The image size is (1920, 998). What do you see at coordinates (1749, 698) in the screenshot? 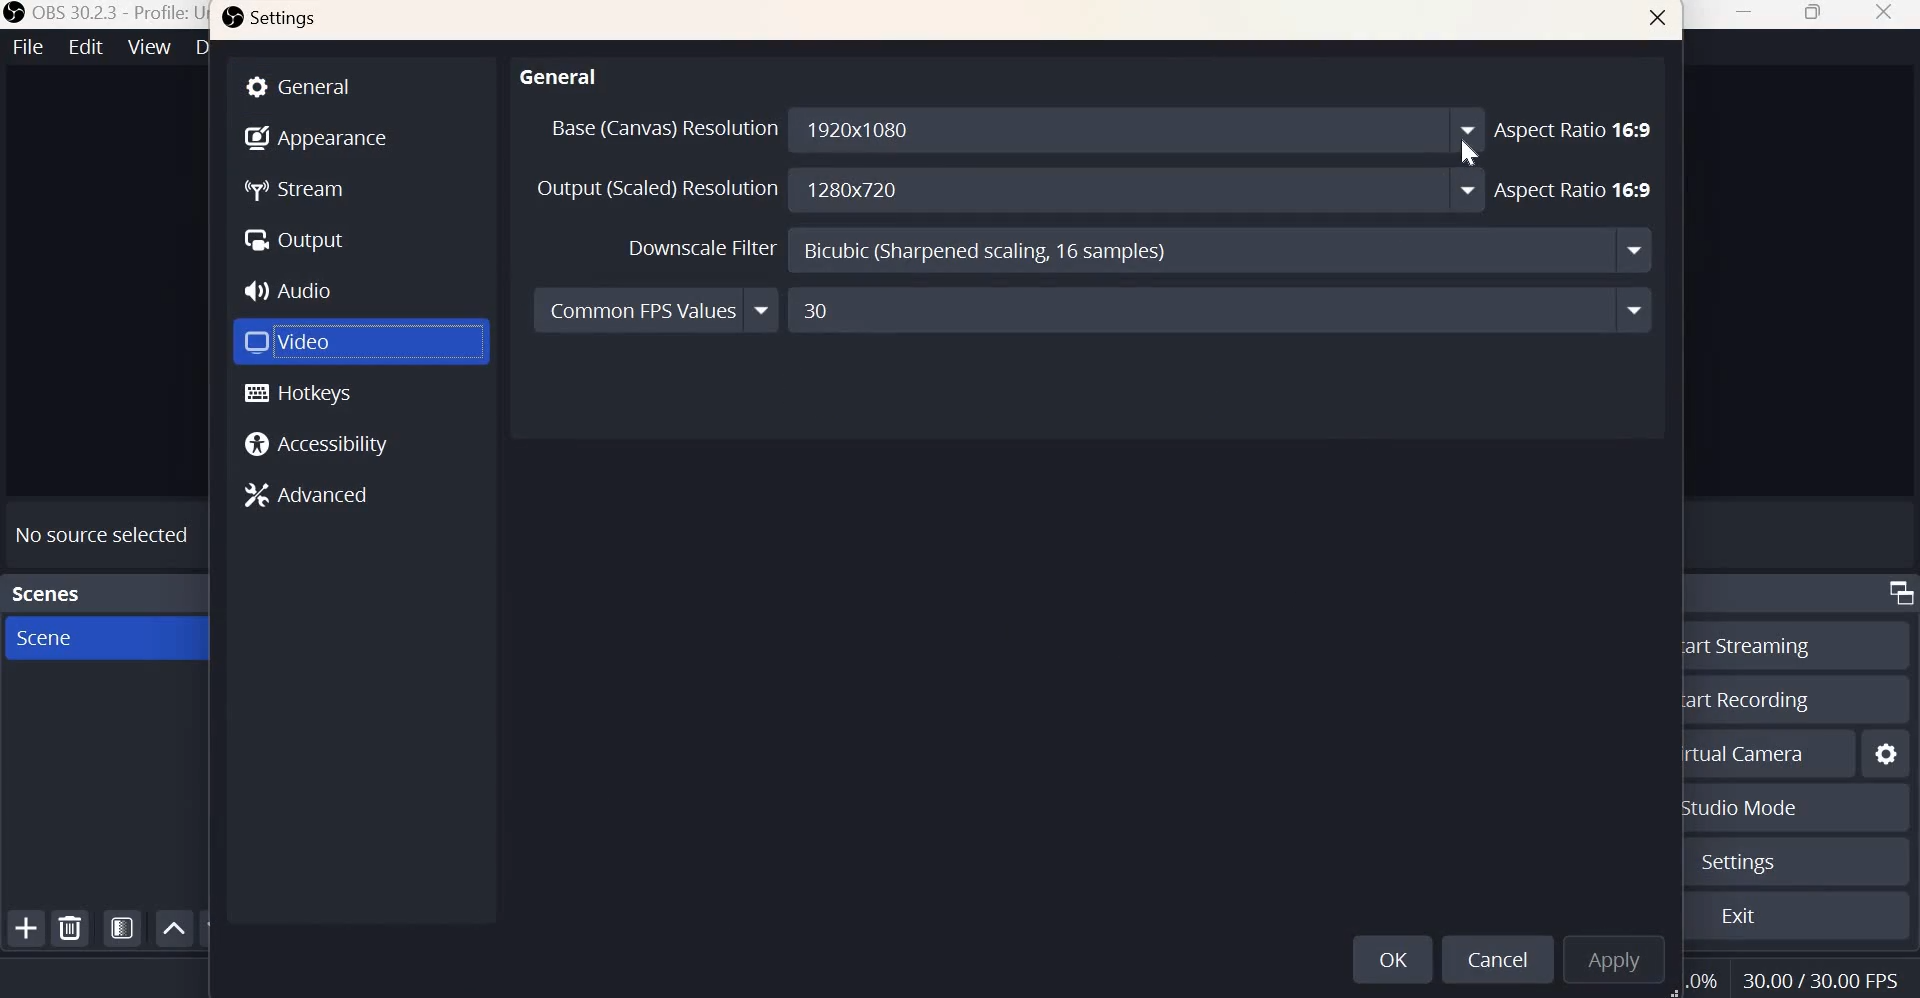
I see `Start recording` at bounding box center [1749, 698].